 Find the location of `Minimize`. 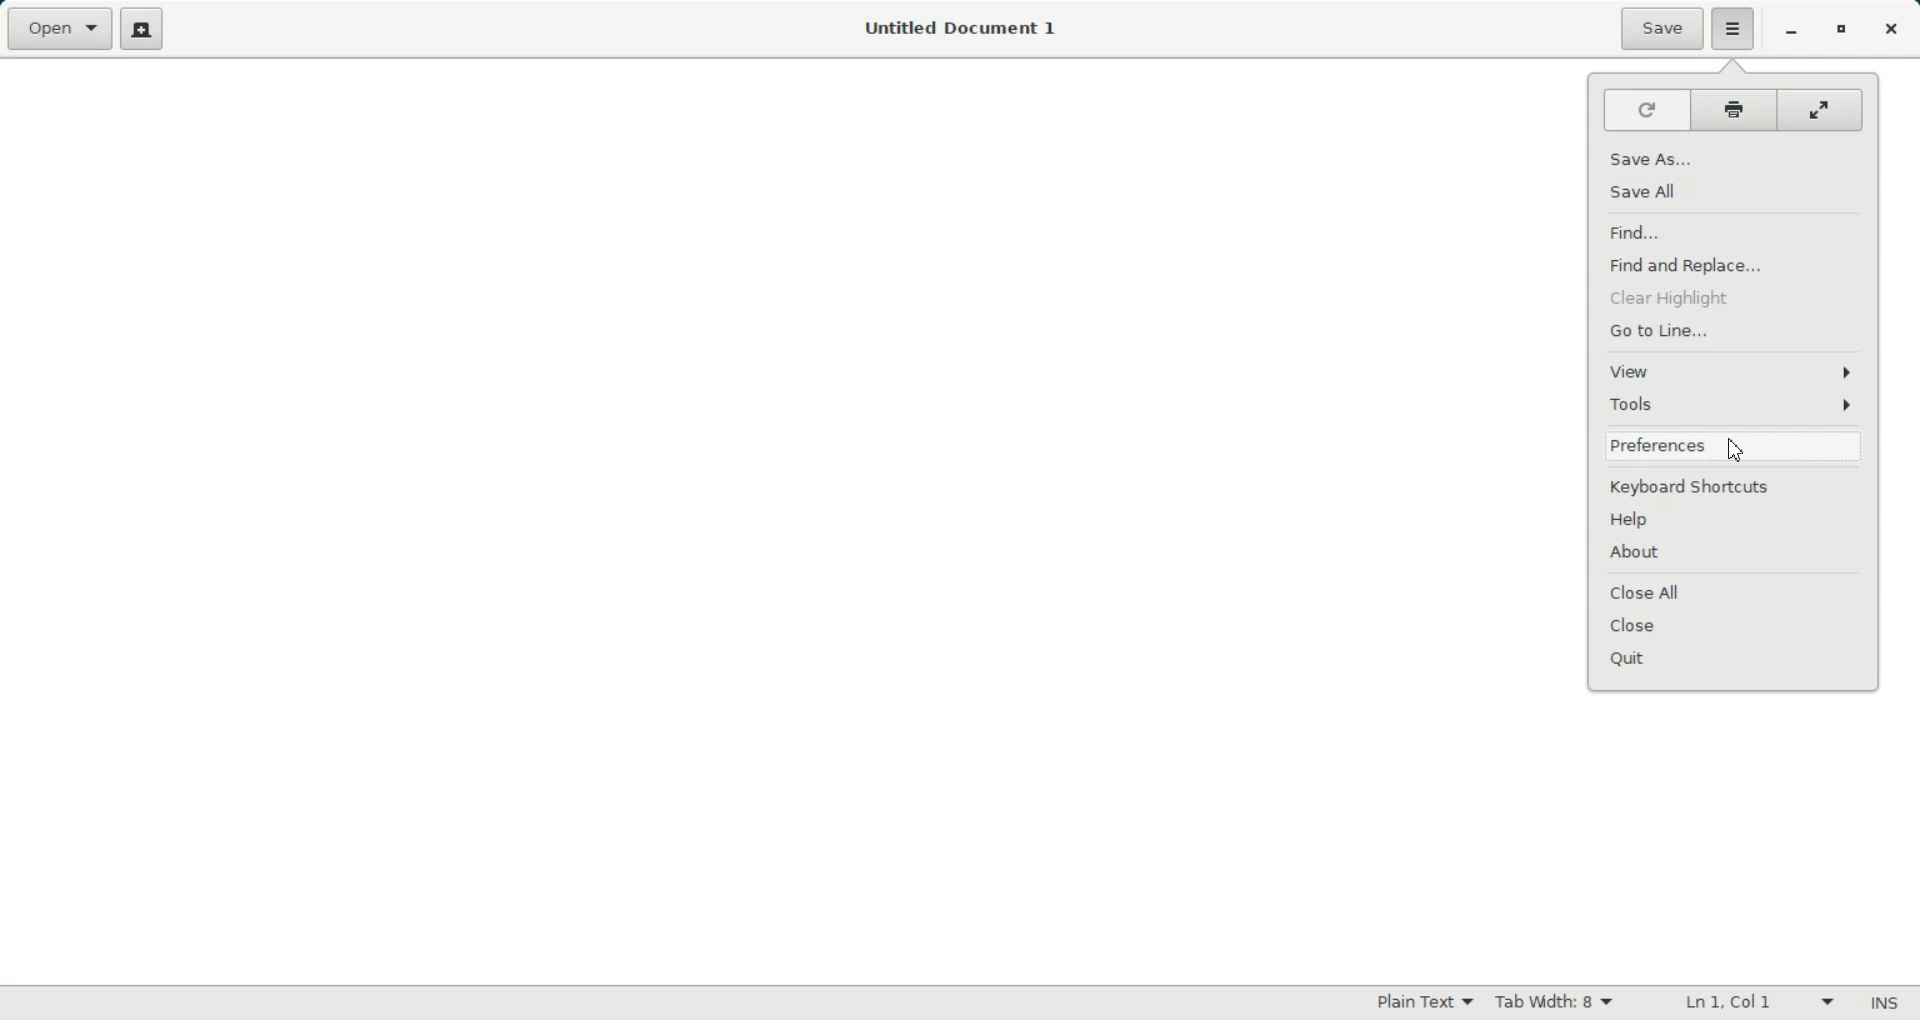

Minimize is located at coordinates (1791, 31).